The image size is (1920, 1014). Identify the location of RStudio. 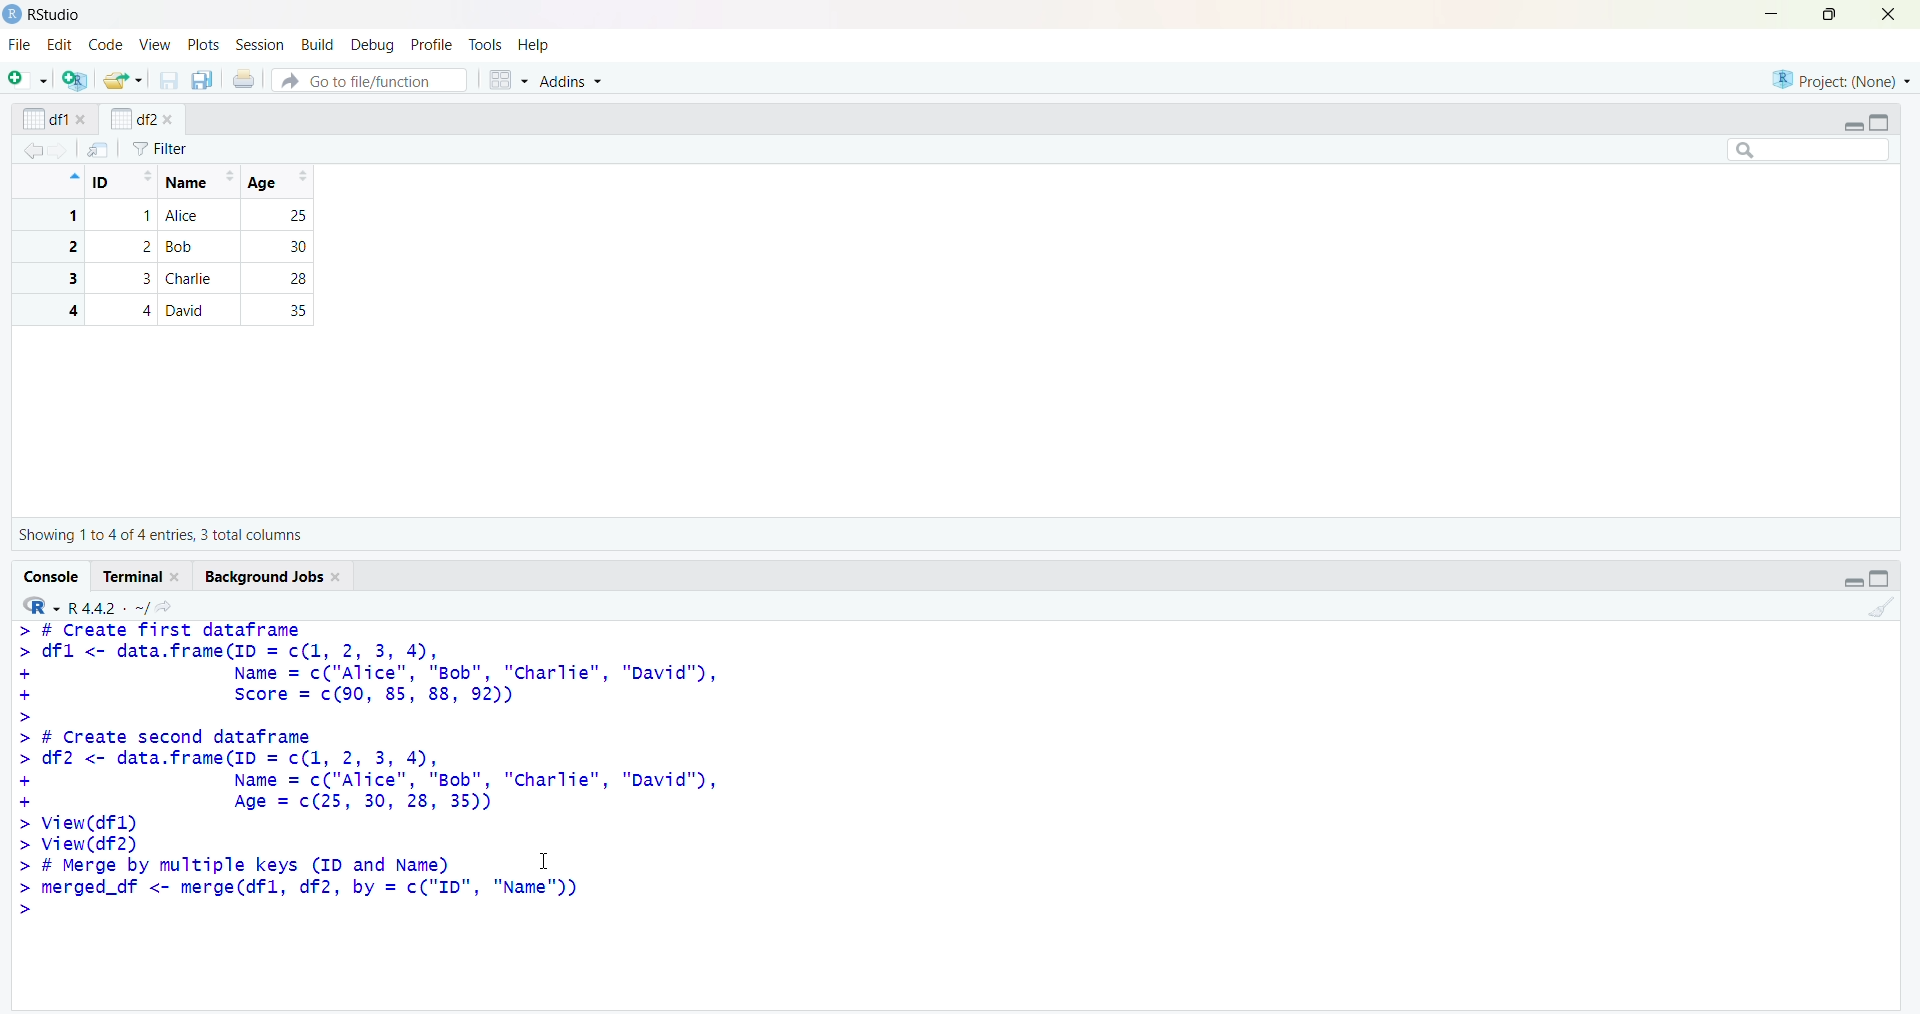
(57, 15).